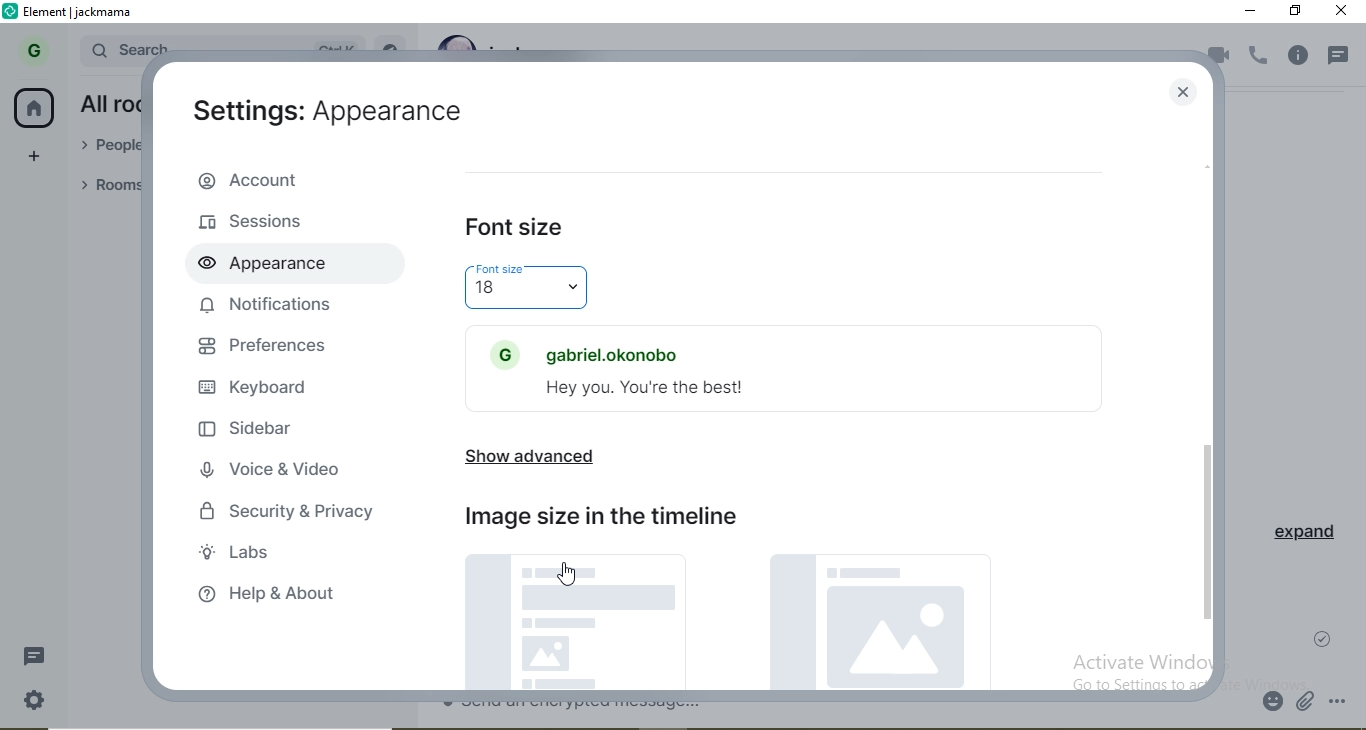  What do you see at coordinates (286, 505) in the screenshot?
I see `security & privacy` at bounding box center [286, 505].